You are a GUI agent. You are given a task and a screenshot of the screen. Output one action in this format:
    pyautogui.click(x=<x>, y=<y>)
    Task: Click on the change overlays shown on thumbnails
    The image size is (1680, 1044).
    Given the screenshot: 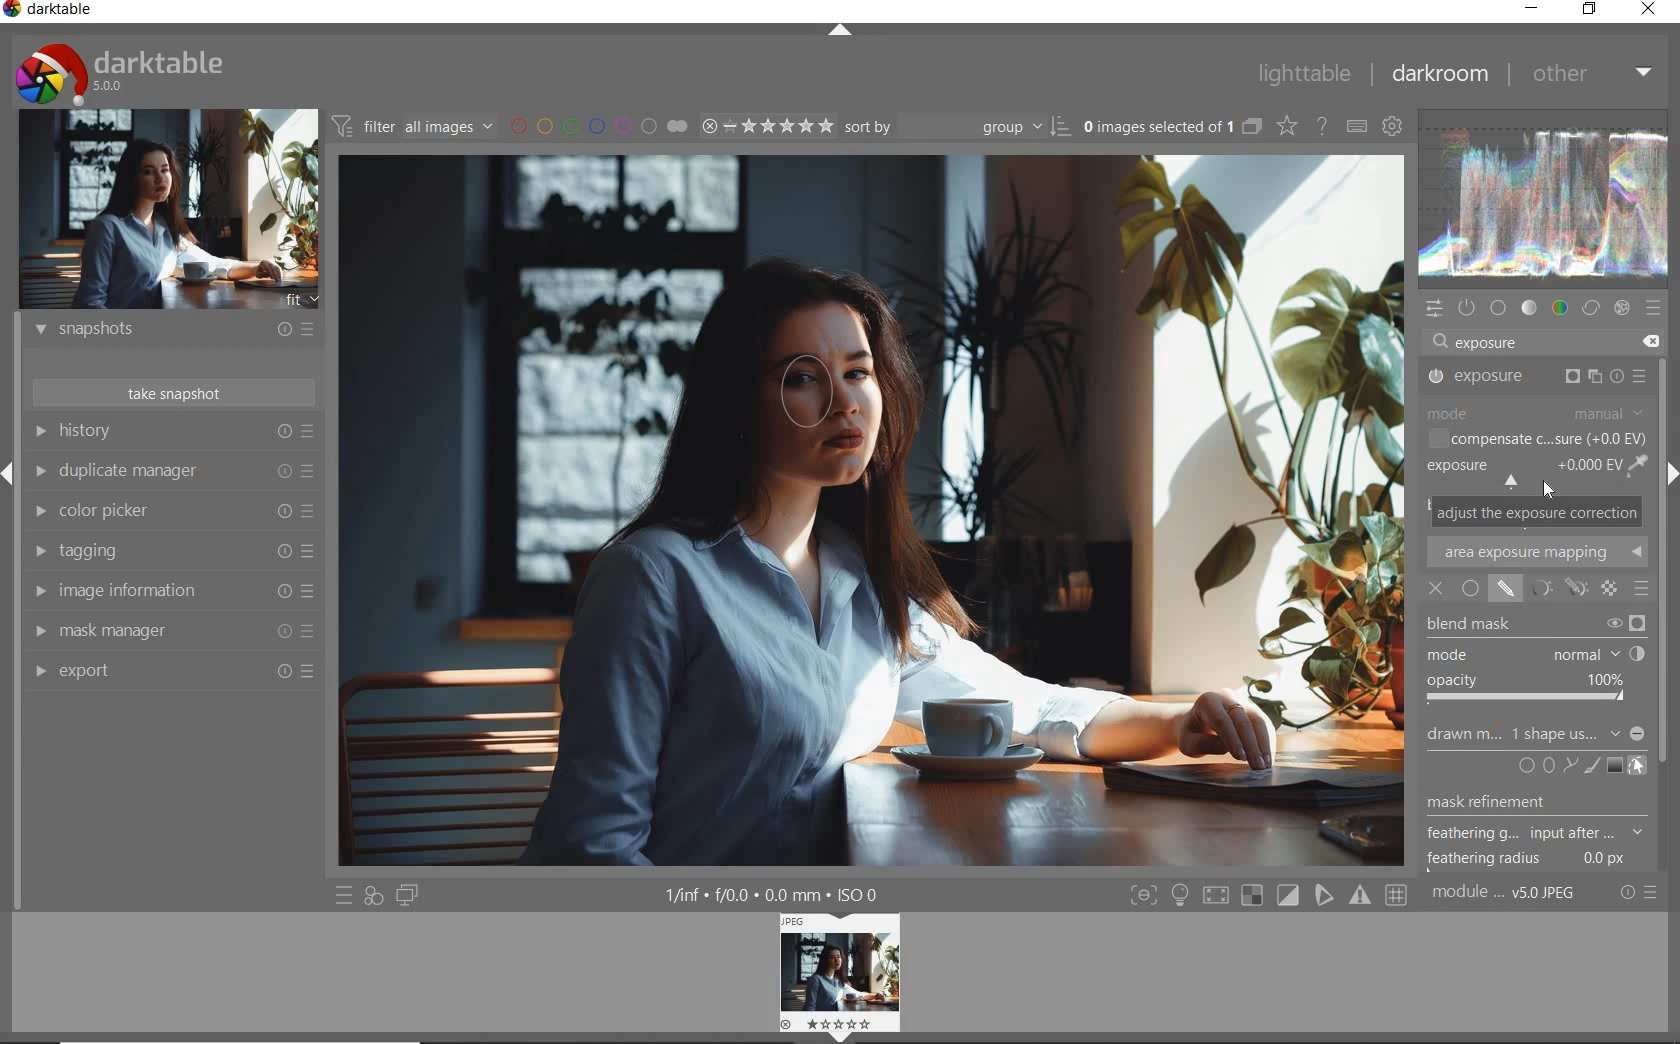 What is the action you would take?
    pyautogui.click(x=1286, y=125)
    